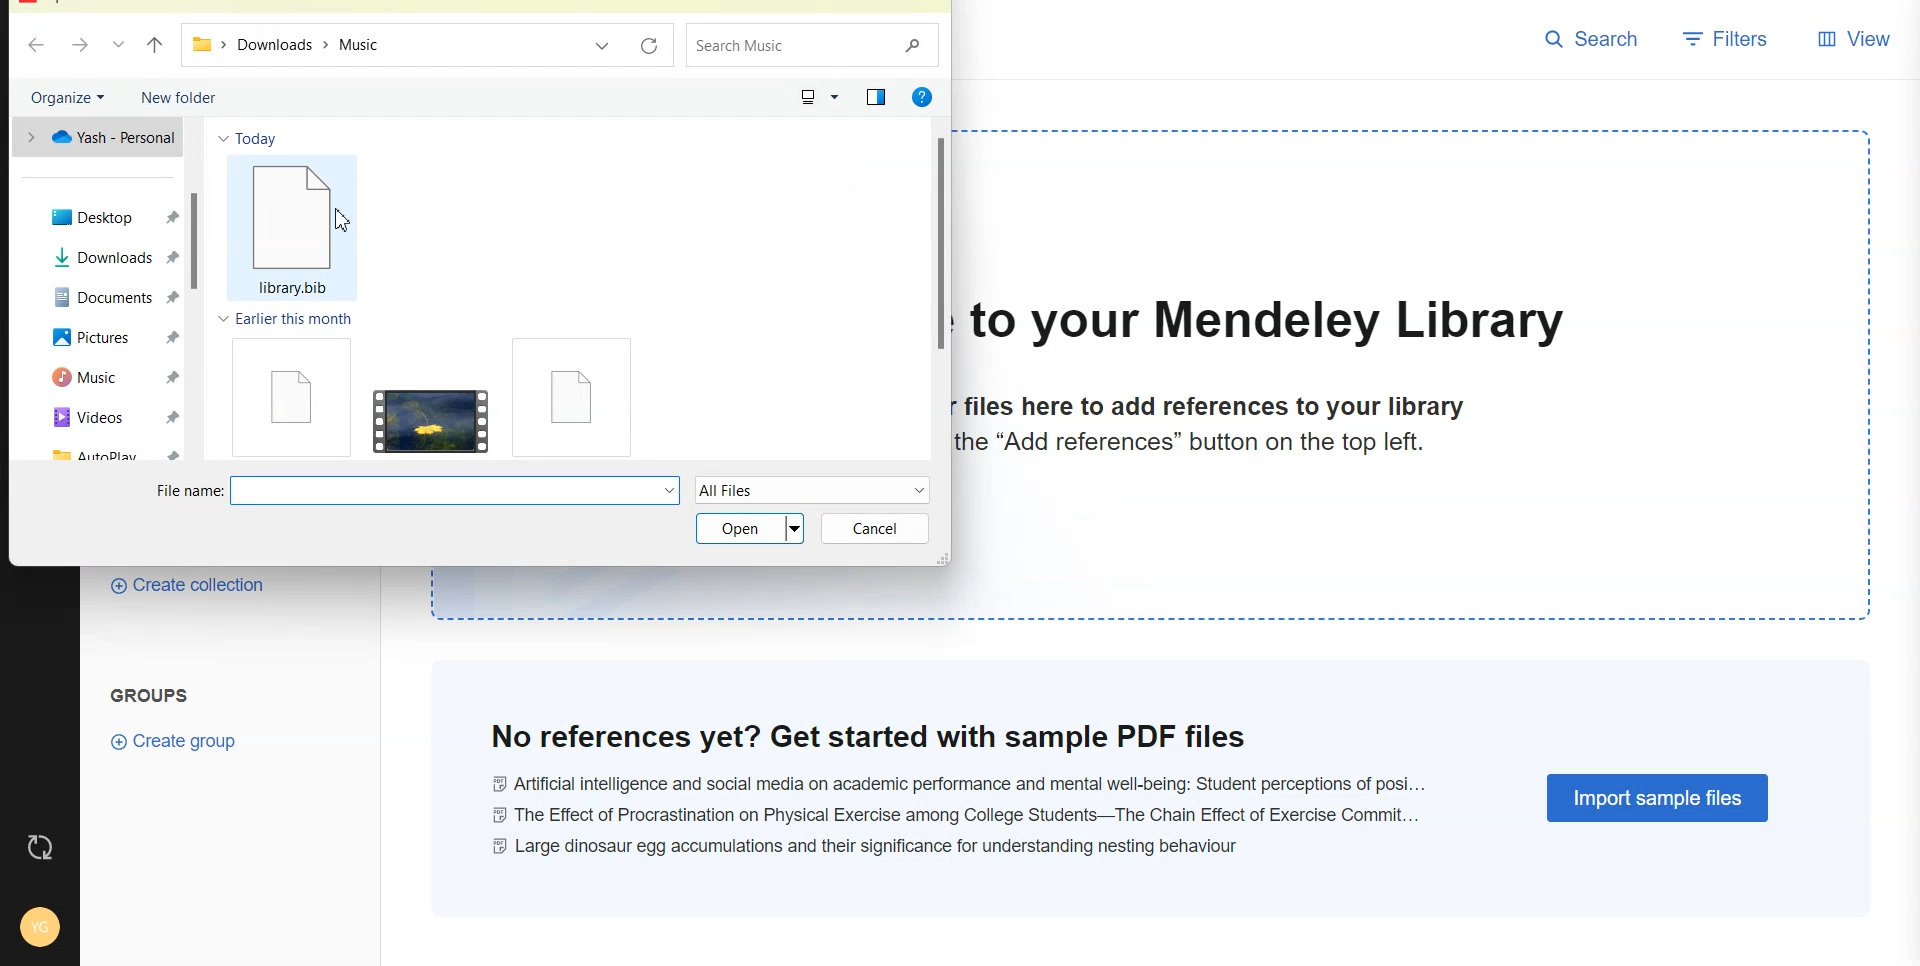 Image resolution: width=1920 pixels, height=966 pixels. What do you see at coordinates (98, 415) in the screenshot?
I see `Videos` at bounding box center [98, 415].